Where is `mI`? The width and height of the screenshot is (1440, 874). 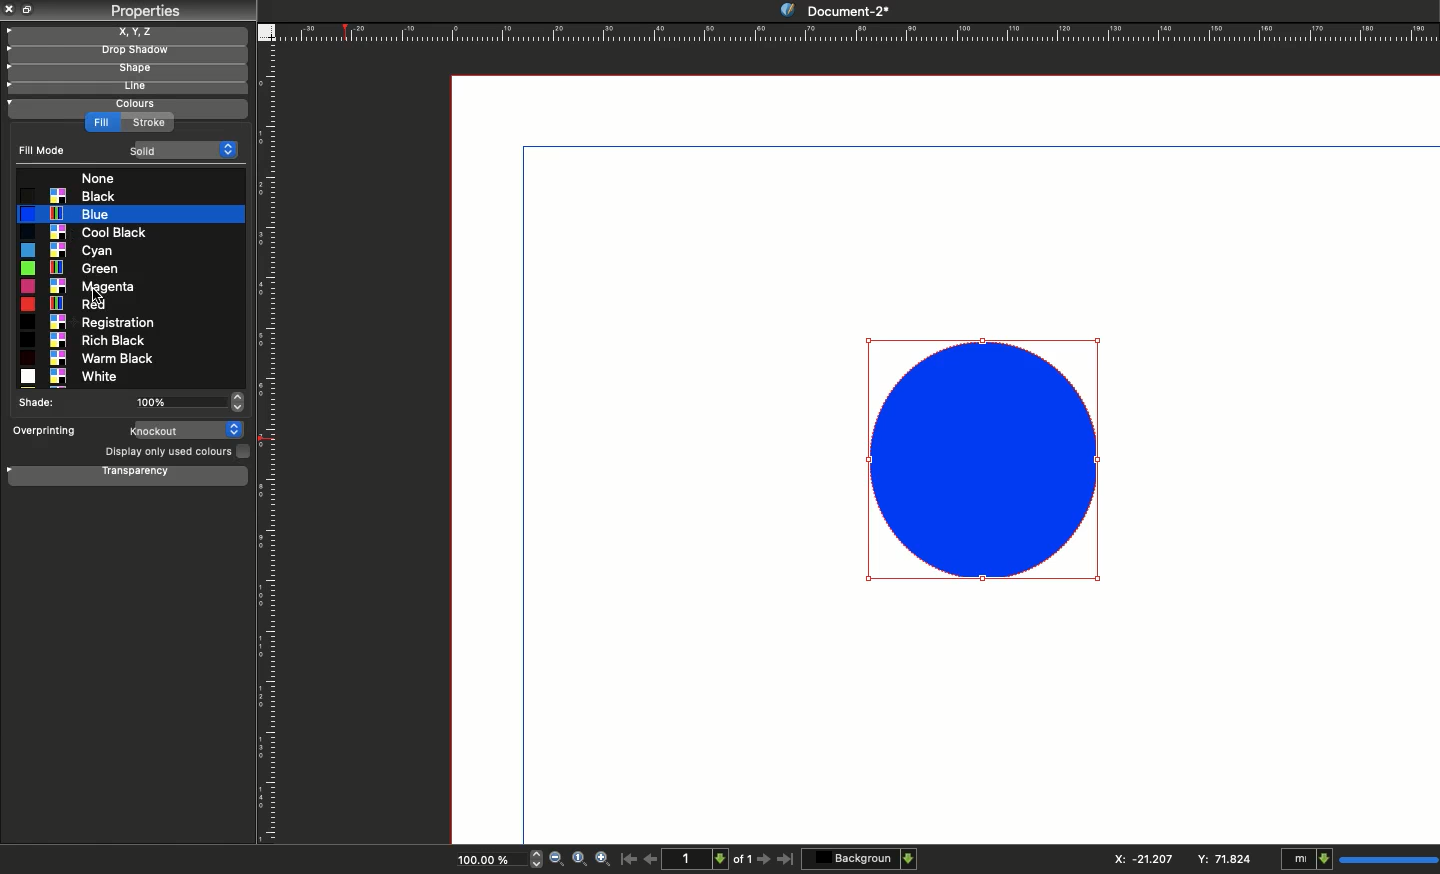 mI is located at coordinates (1356, 860).